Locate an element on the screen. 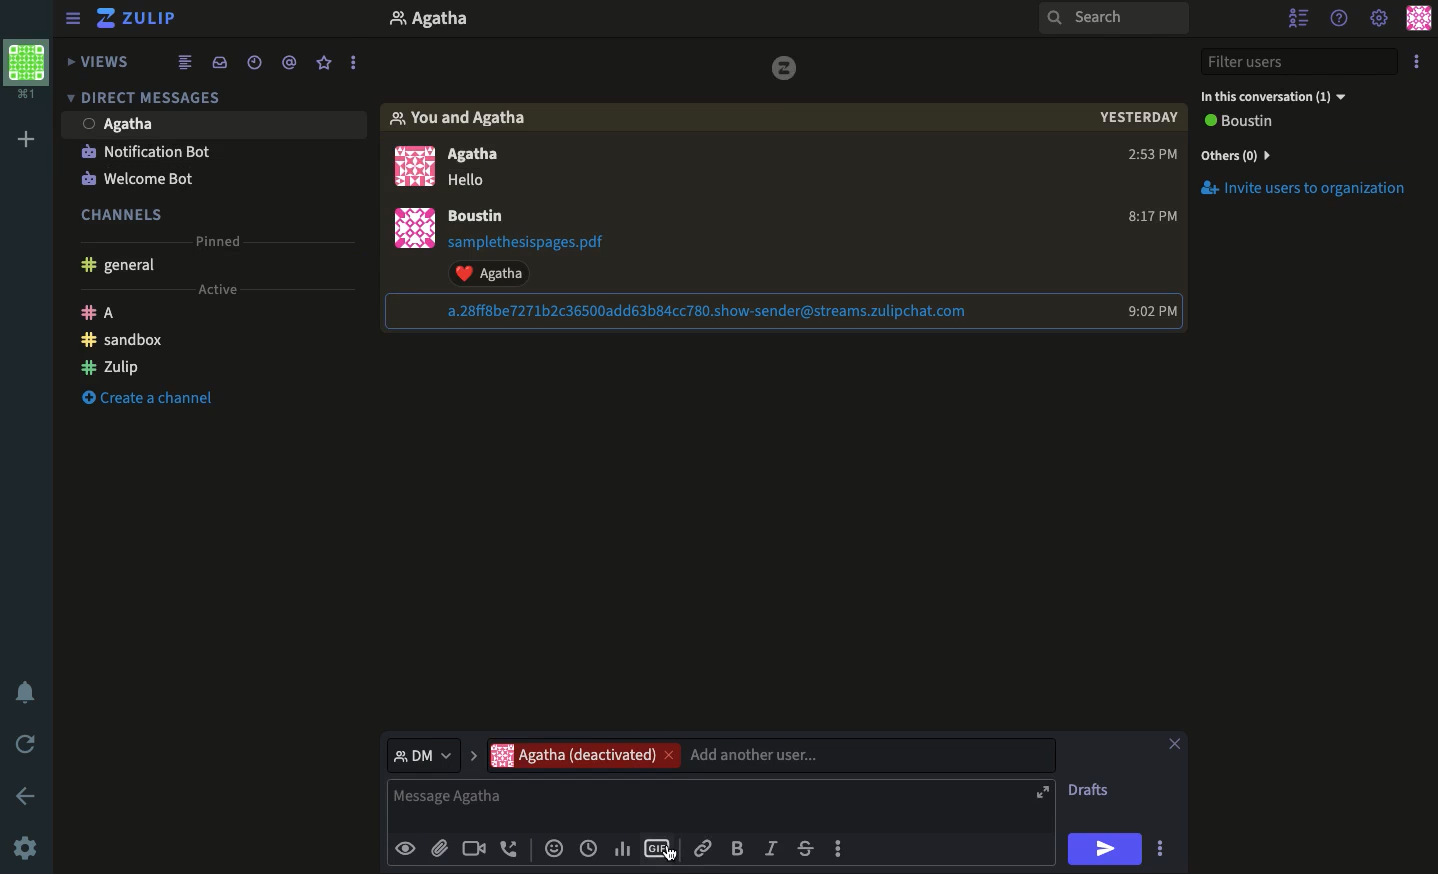 Image resolution: width=1438 pixels, height=874 pixels. Welcome bot is located at coordinates (147, 177).